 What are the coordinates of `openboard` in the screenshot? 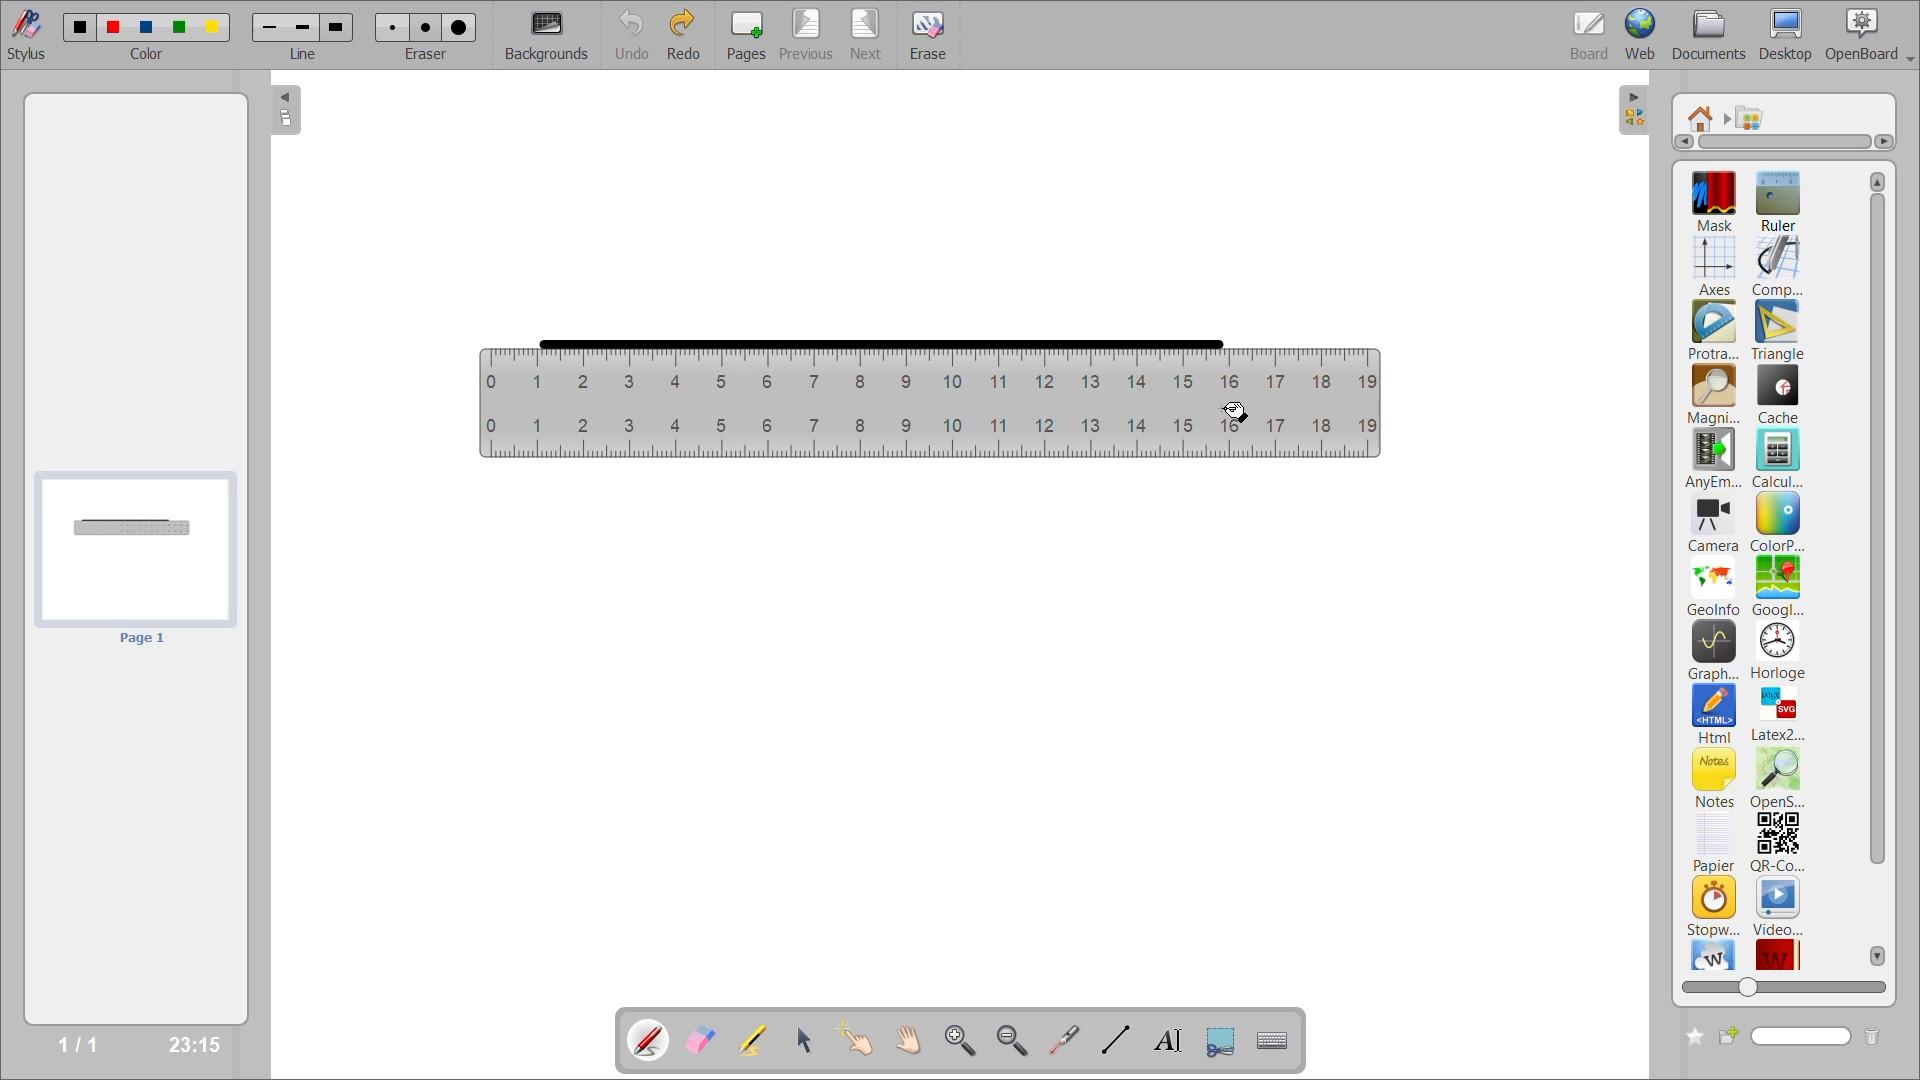 It's located at (1872, 35).